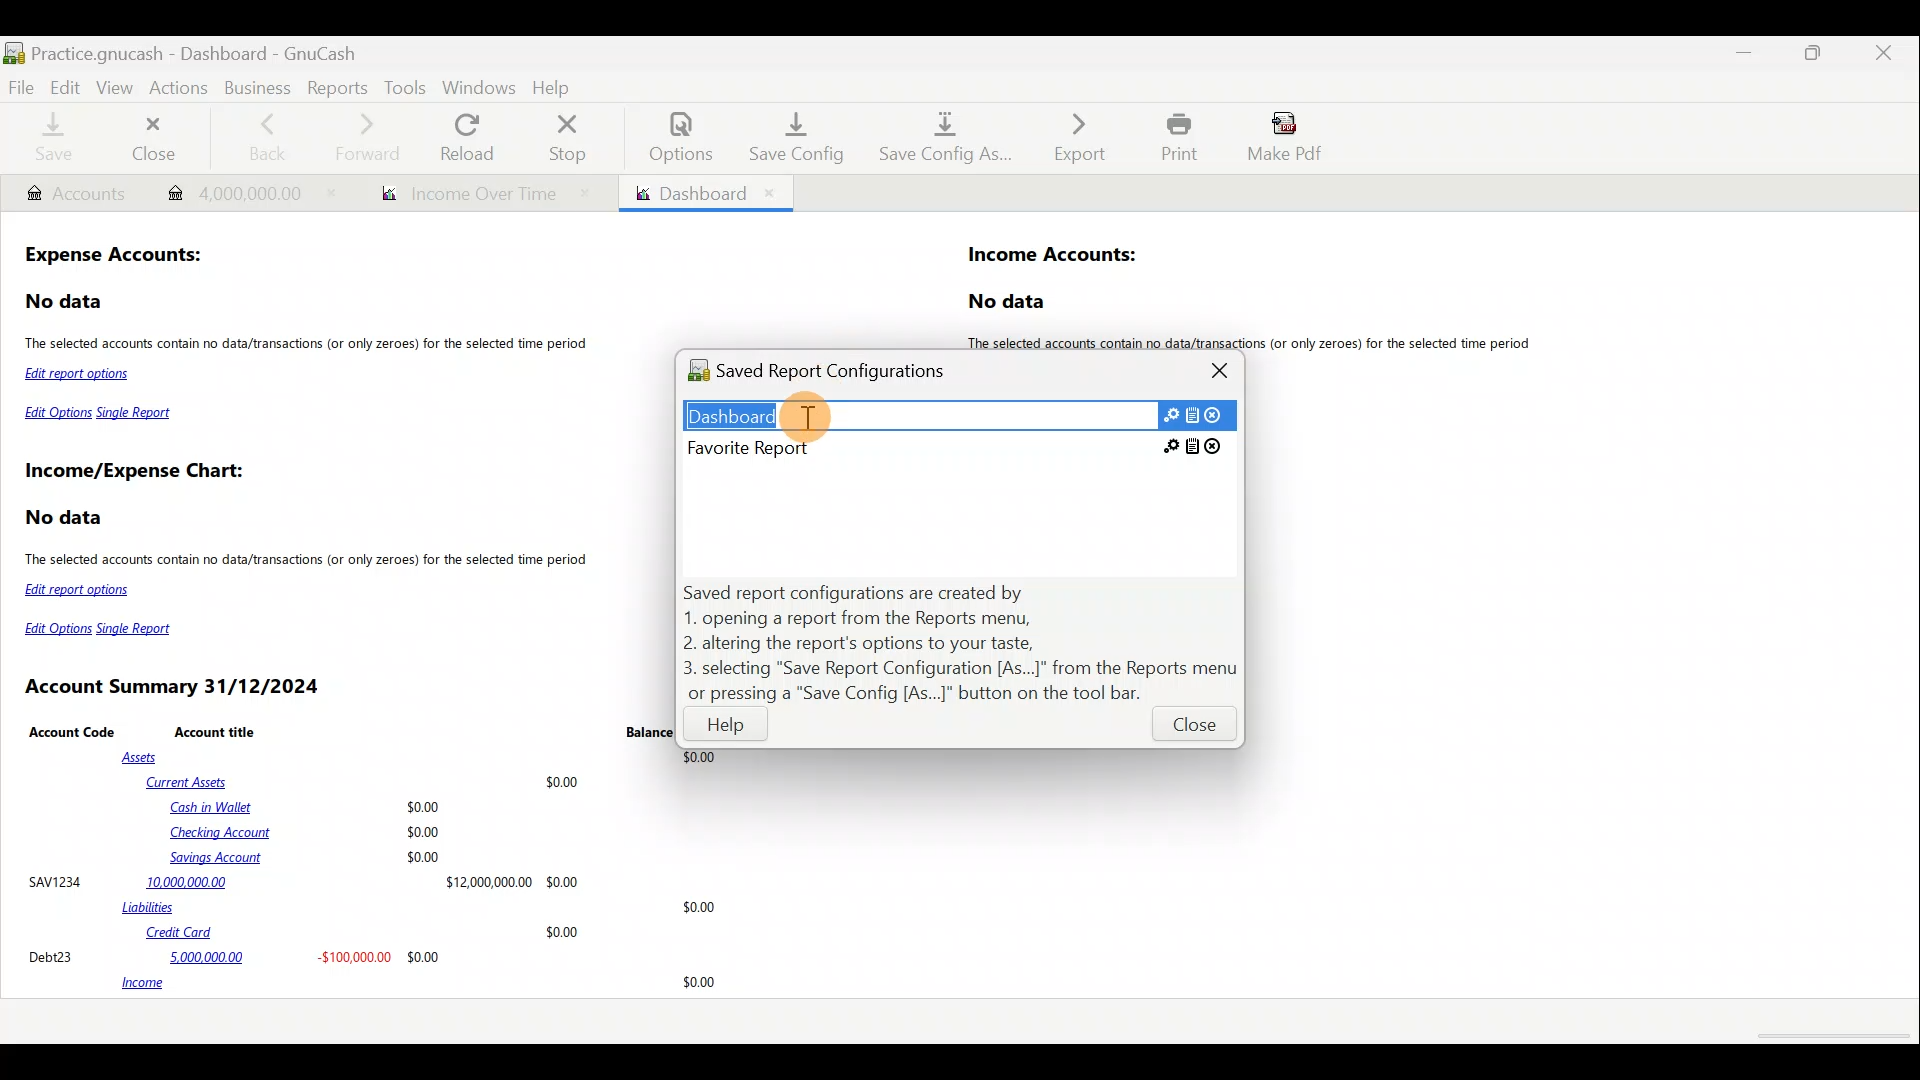  What do you see at coordinates (65, 86) in the screenshot?
I see `Edit` at bounding box center [65, 86].